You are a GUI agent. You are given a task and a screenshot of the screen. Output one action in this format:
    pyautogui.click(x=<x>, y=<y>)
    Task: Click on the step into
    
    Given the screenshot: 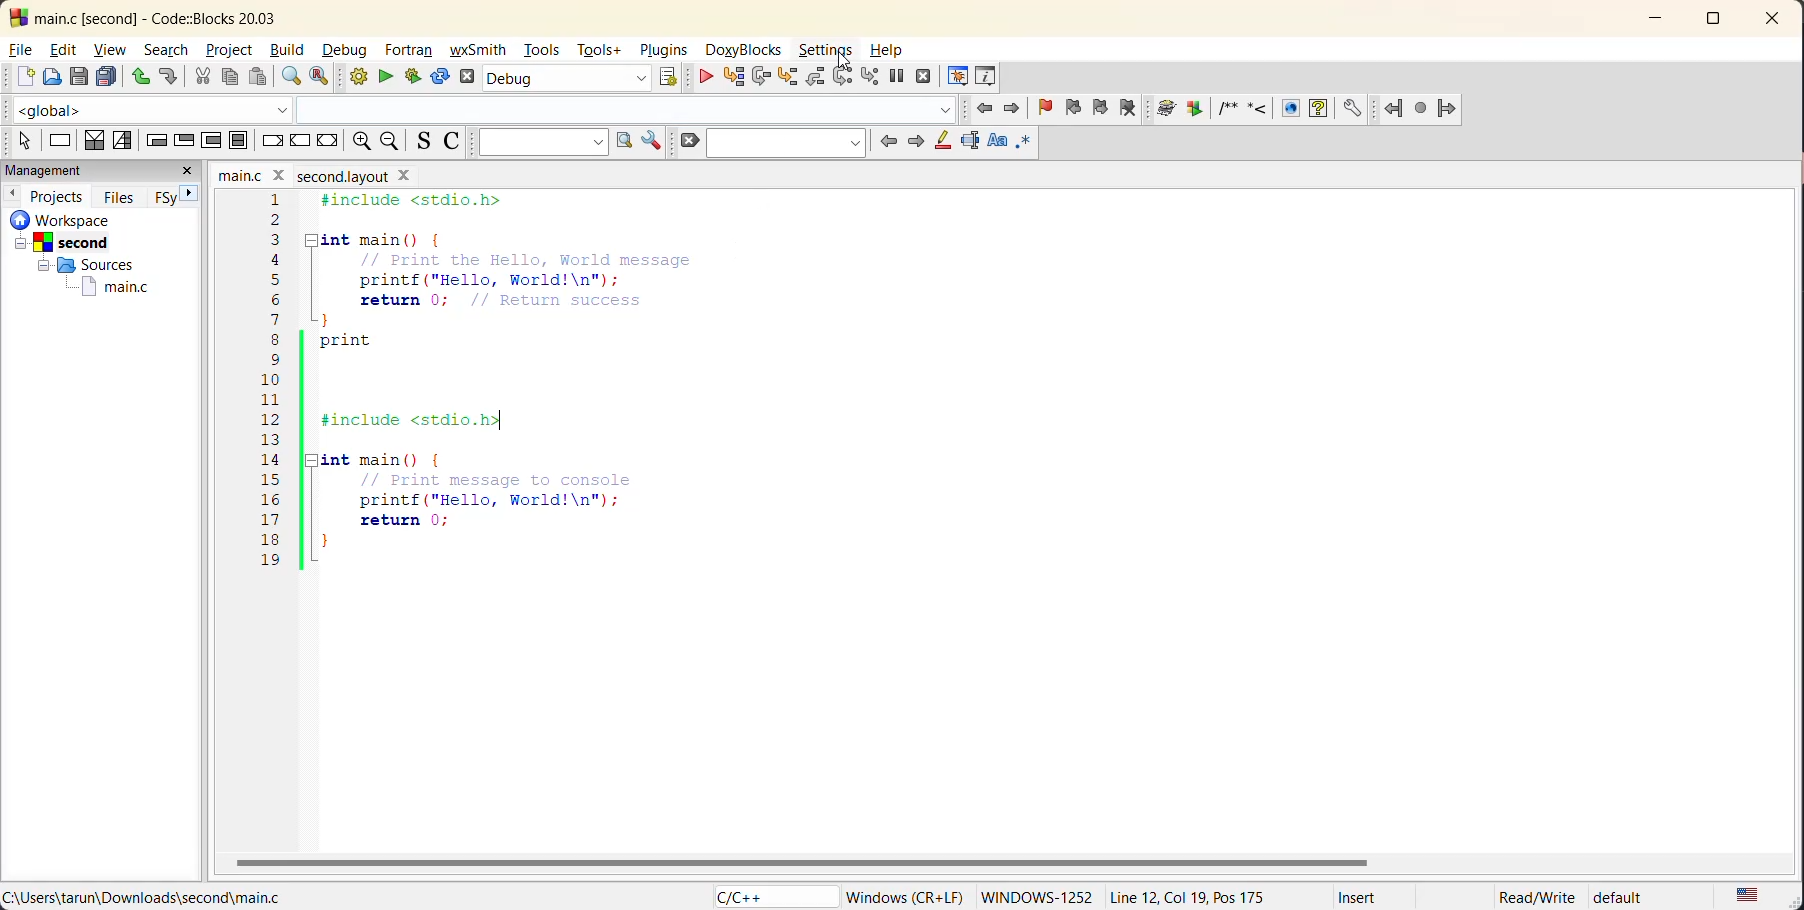 What is the action you would take?
    pyautogui.click(x=791, y=77)
    